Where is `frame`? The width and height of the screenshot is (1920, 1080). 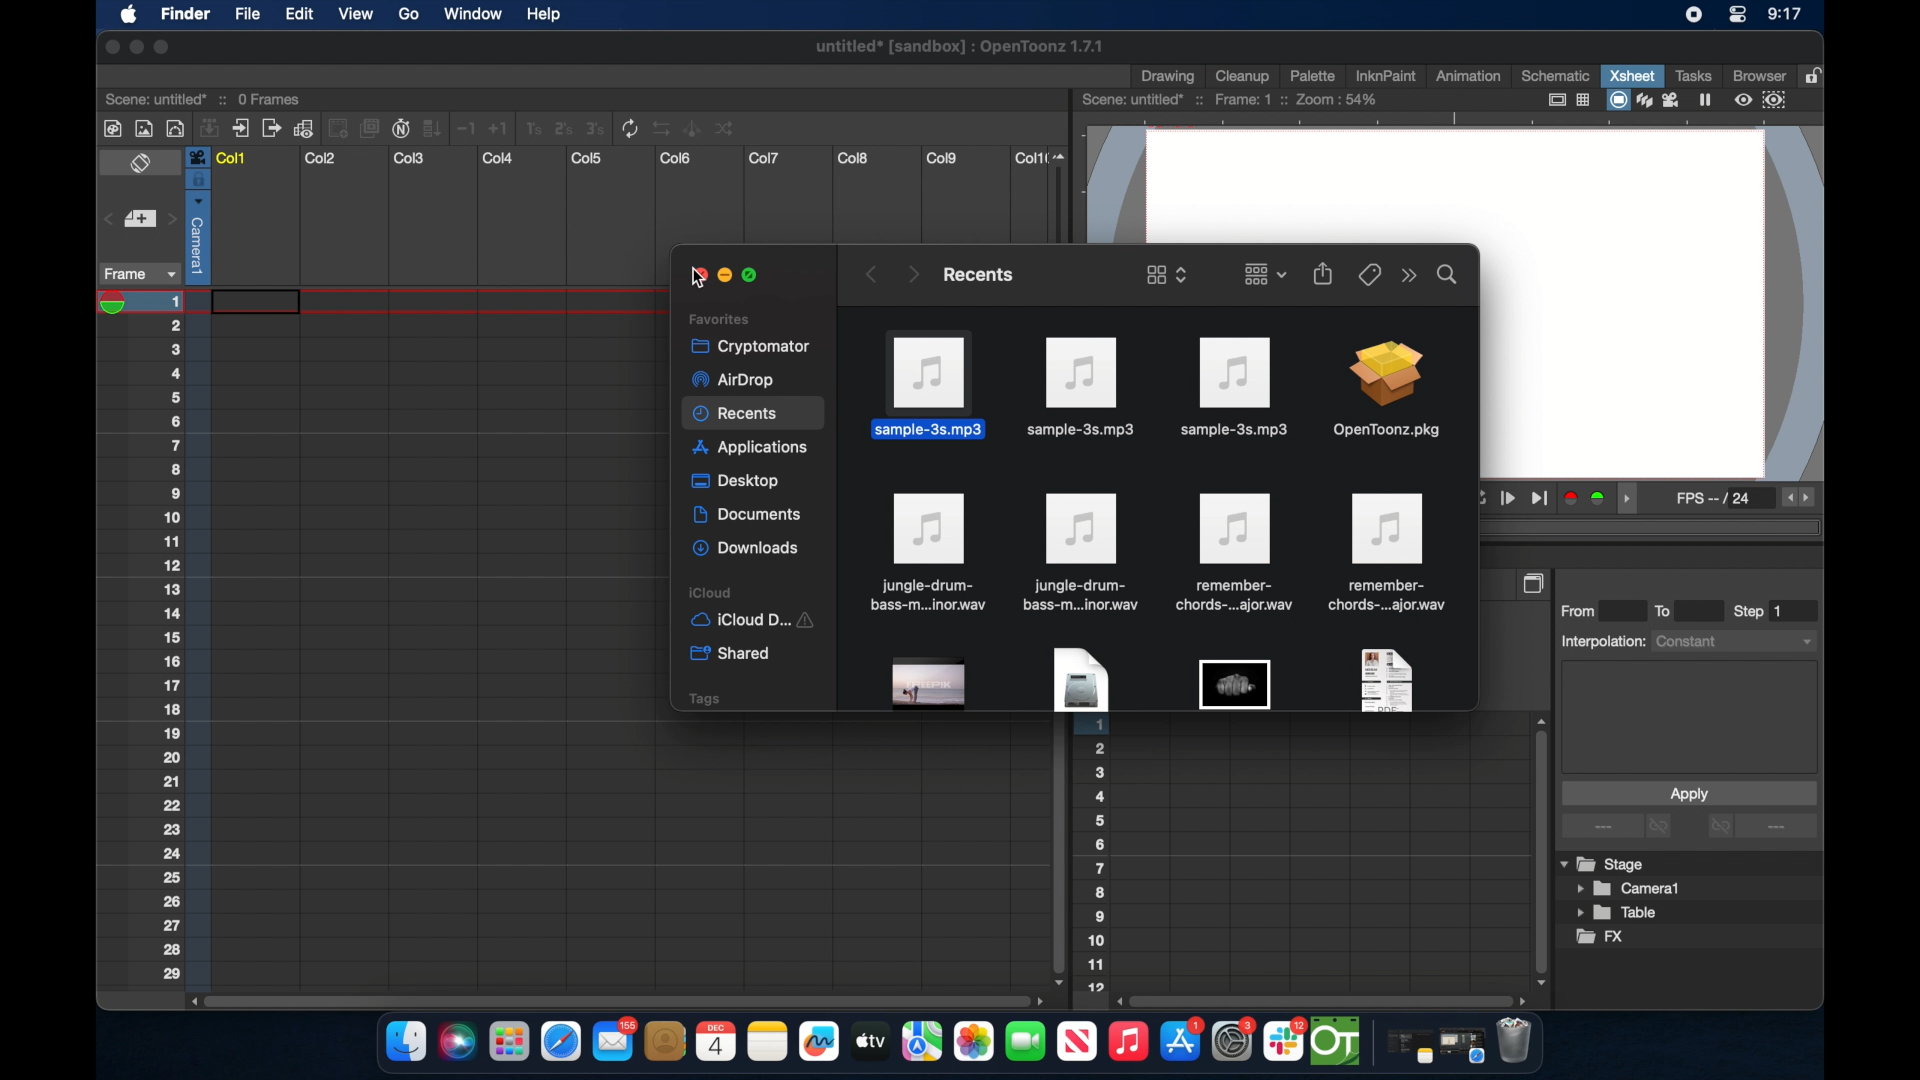
frame is located at coordinates (136, 274).